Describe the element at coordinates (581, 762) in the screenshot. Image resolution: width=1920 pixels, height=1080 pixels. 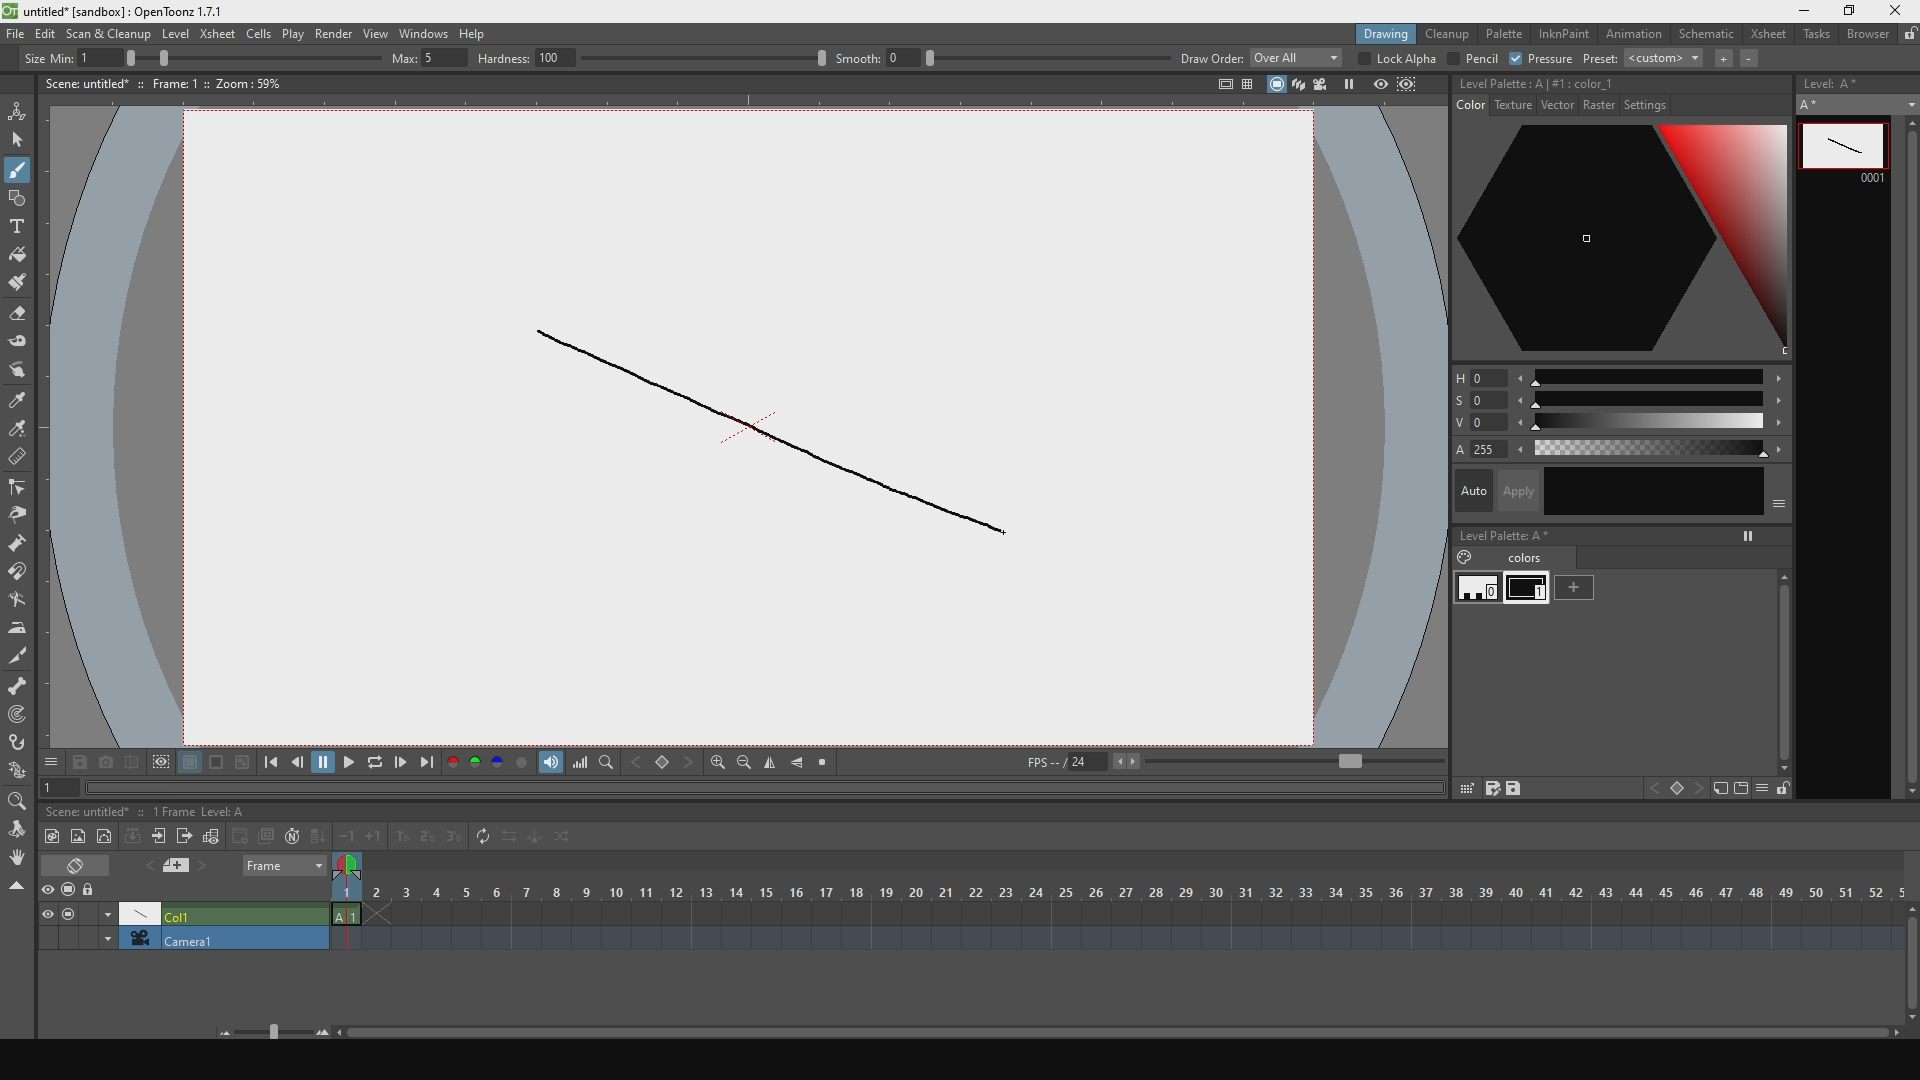
I see `volume` at that location.